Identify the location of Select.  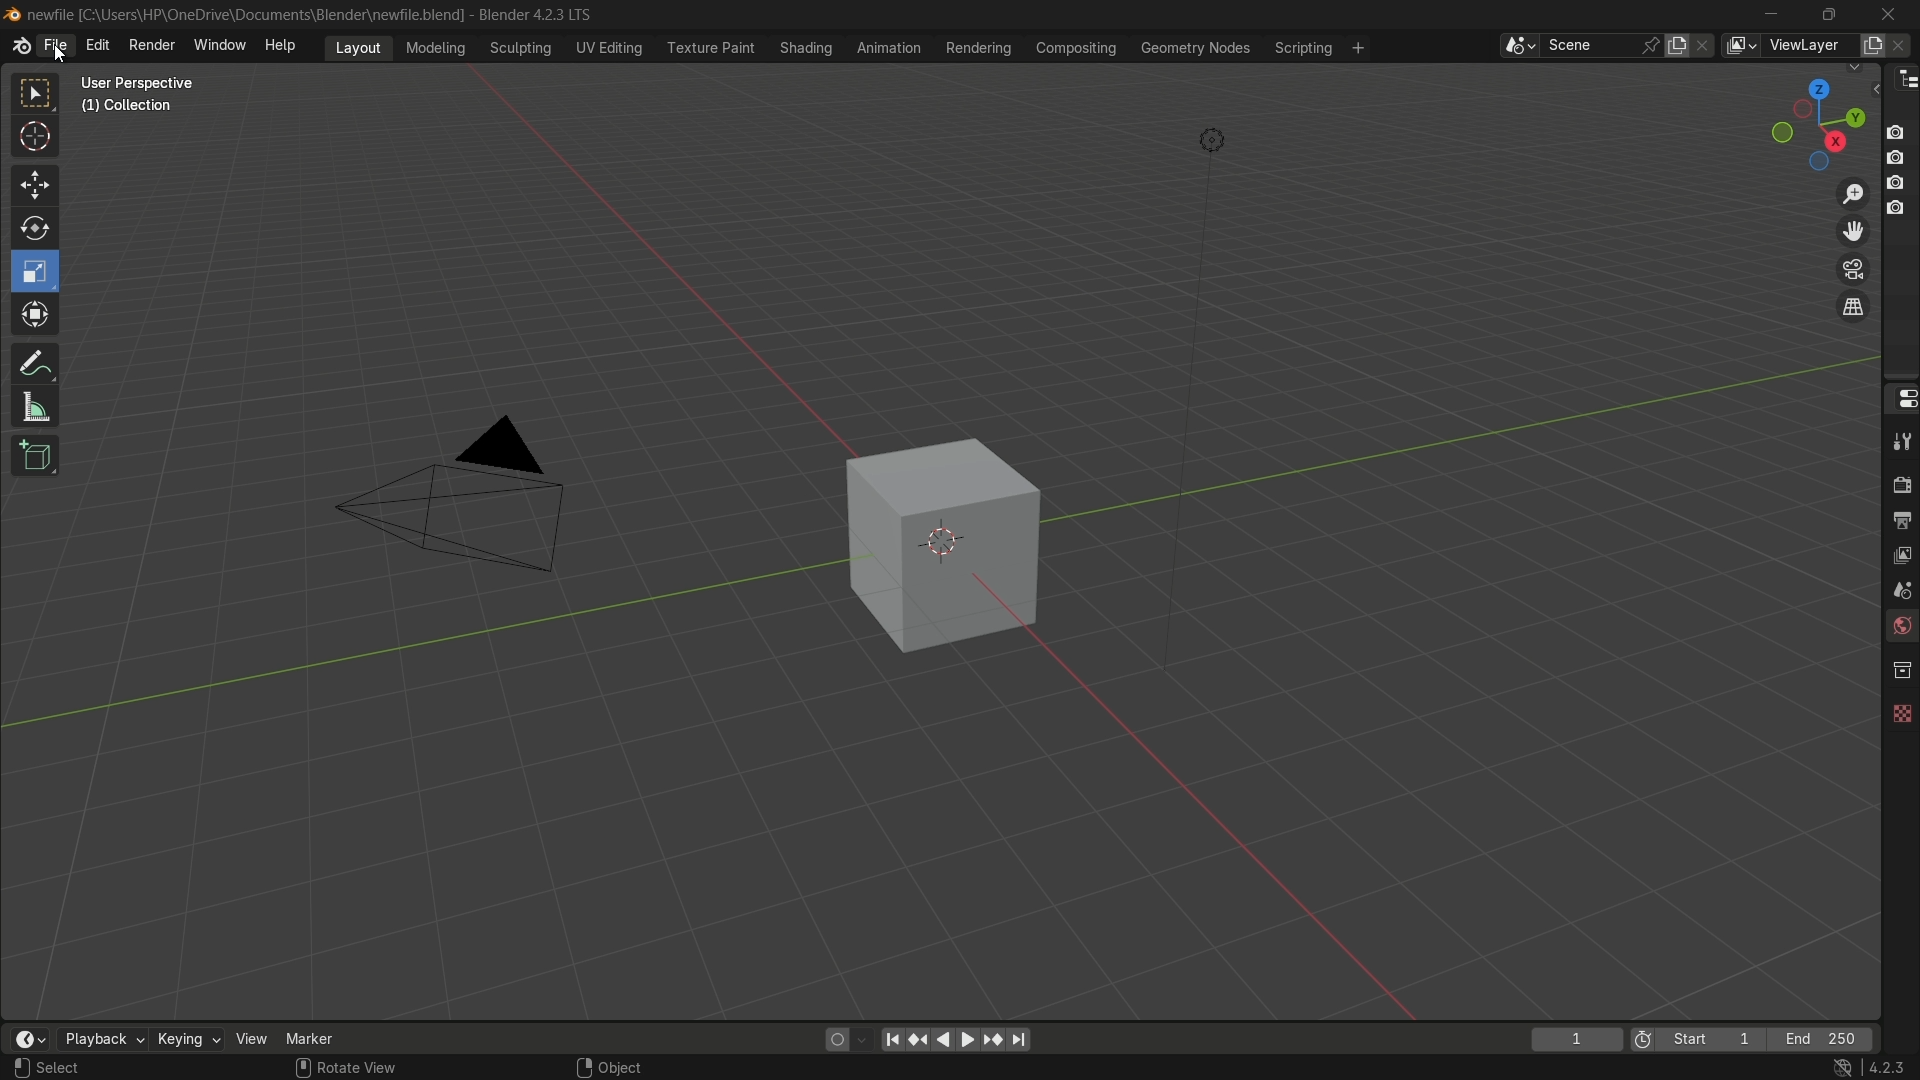
(83, 1068).